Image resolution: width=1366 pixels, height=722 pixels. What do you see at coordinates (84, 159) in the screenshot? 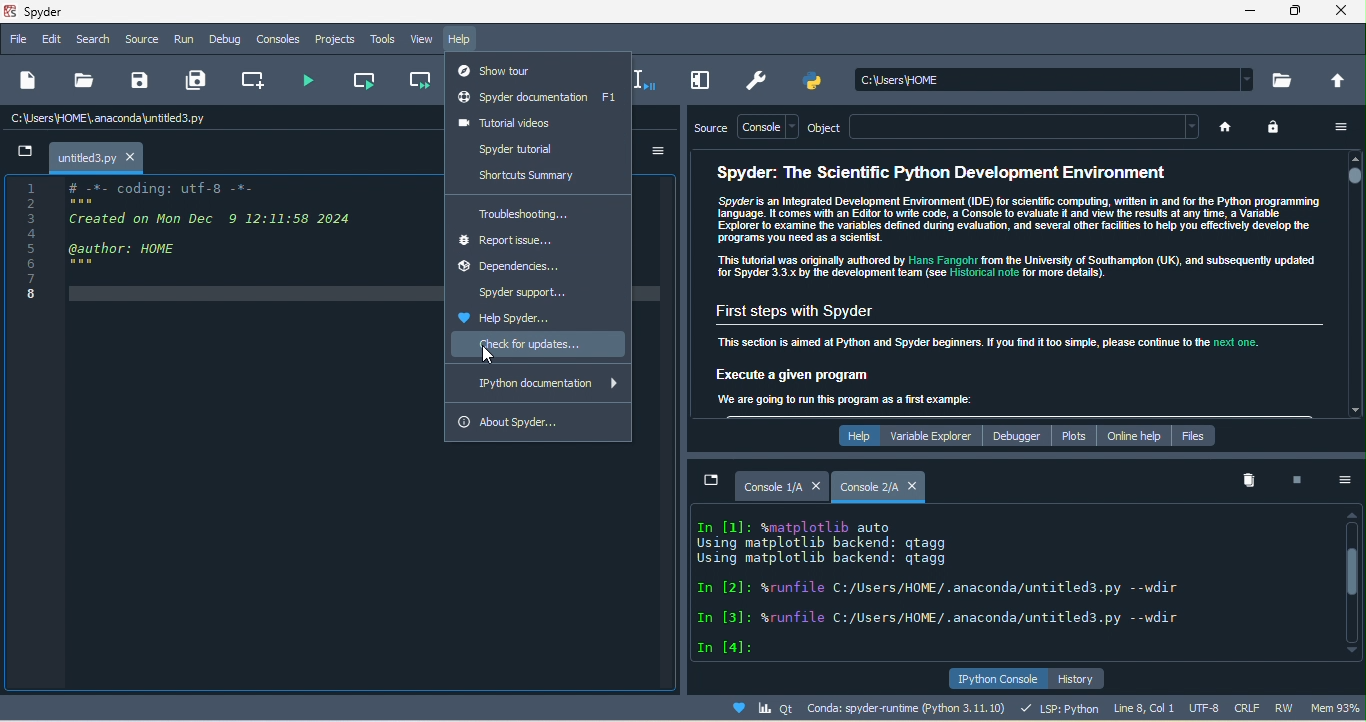
I see `untitled3.py` at bounding box center [84, 159].